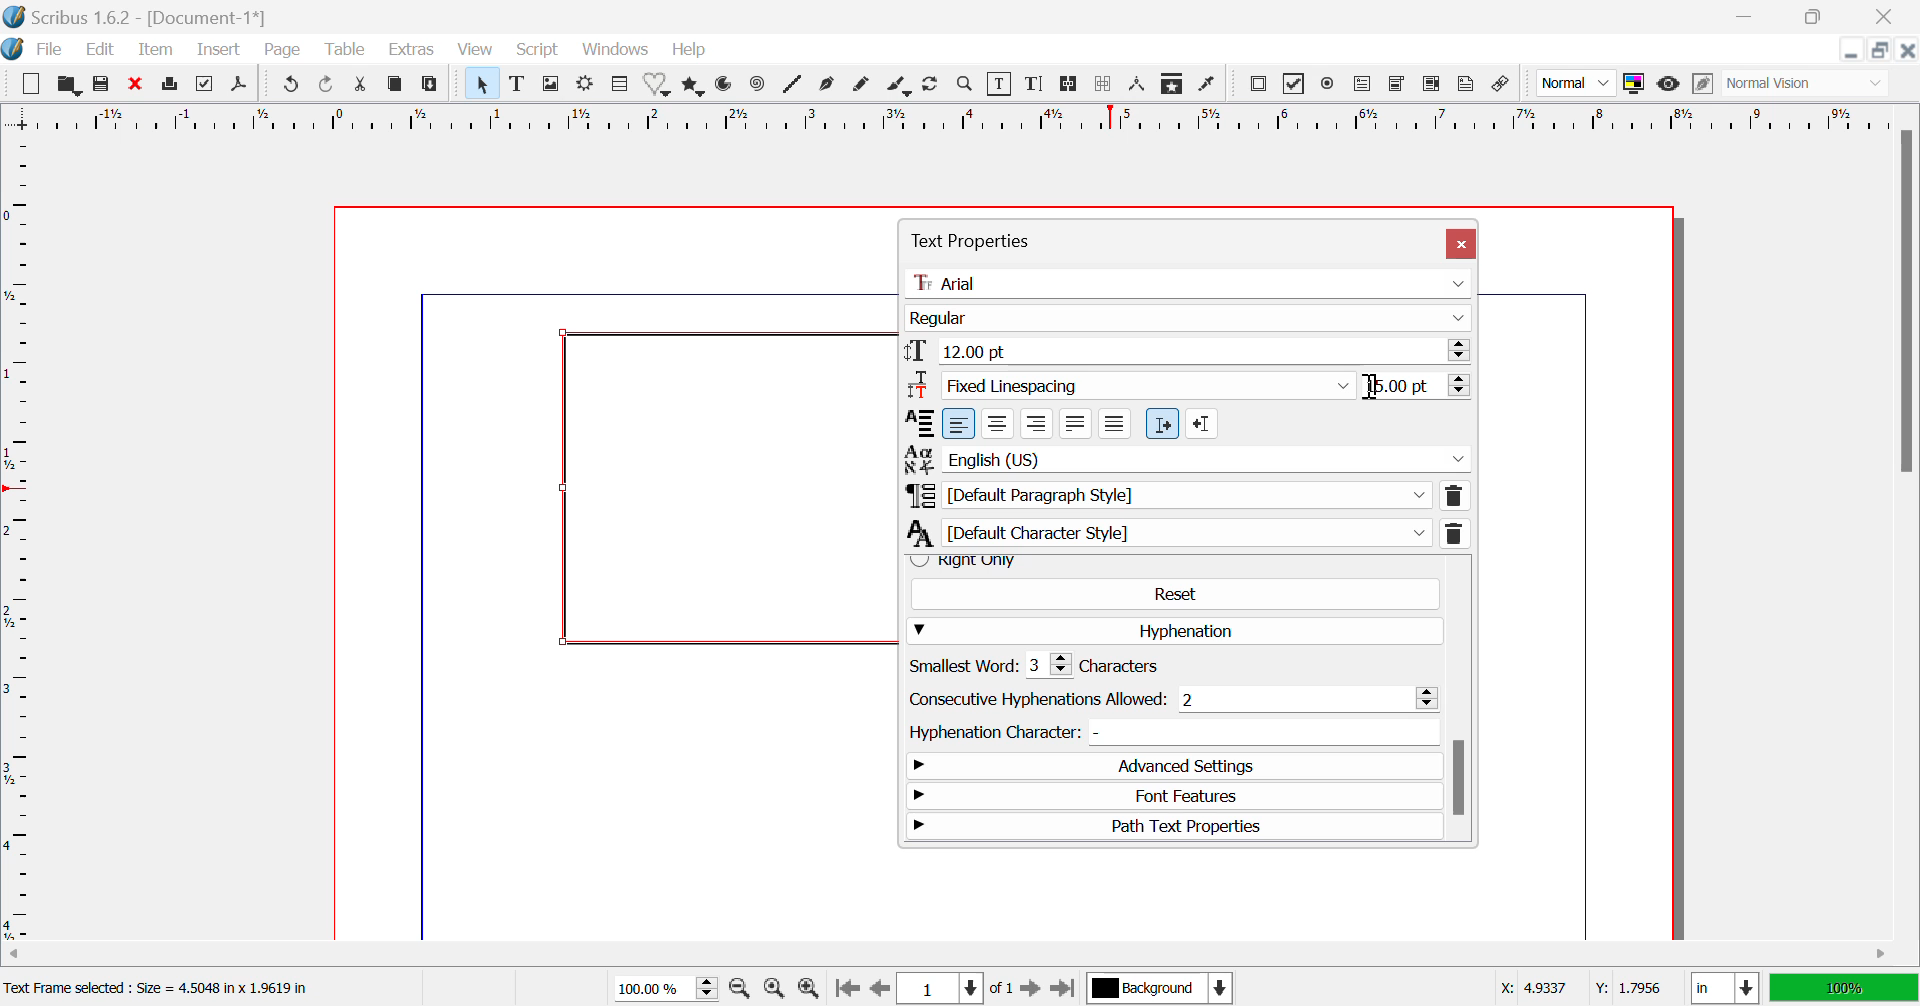 The width and height of the screenshot is (1920, 1006). Describe the element at coordinates (1576, 86) in the screenshot. I see `Normal` at that location.